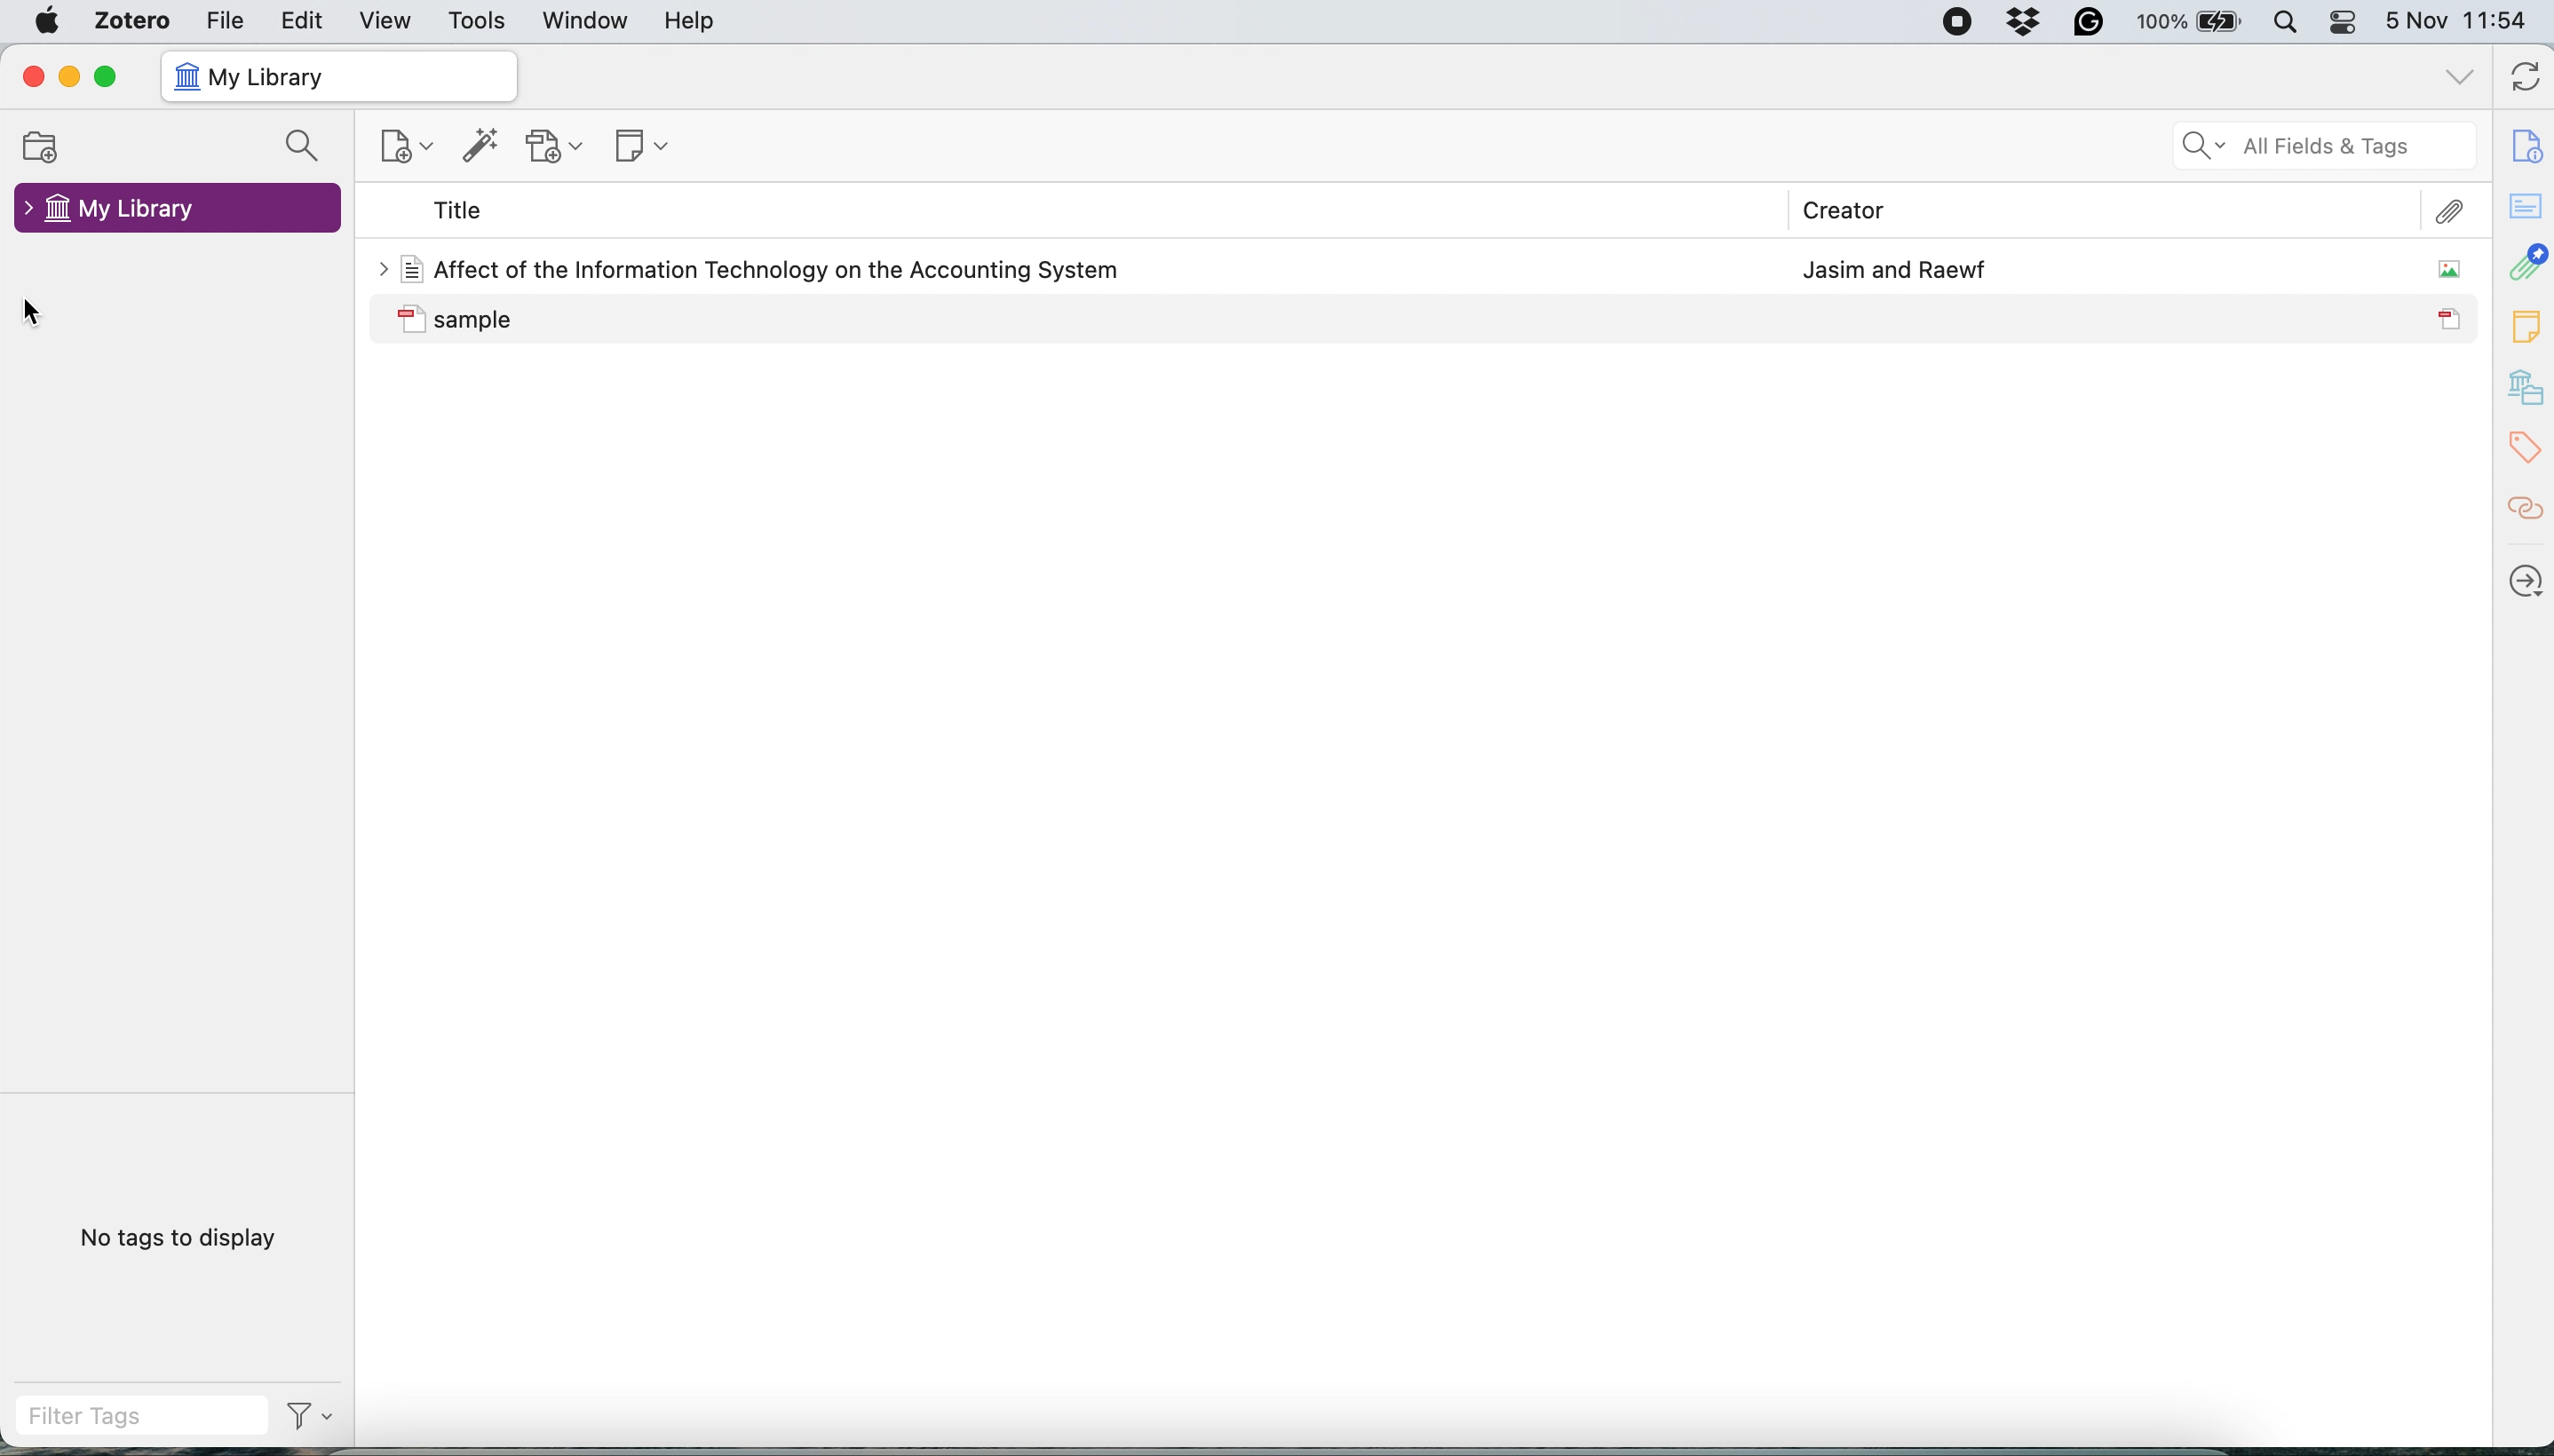 This screenshot has width=2554, height=1456. I want to click on abstract, so click(2522, 206).